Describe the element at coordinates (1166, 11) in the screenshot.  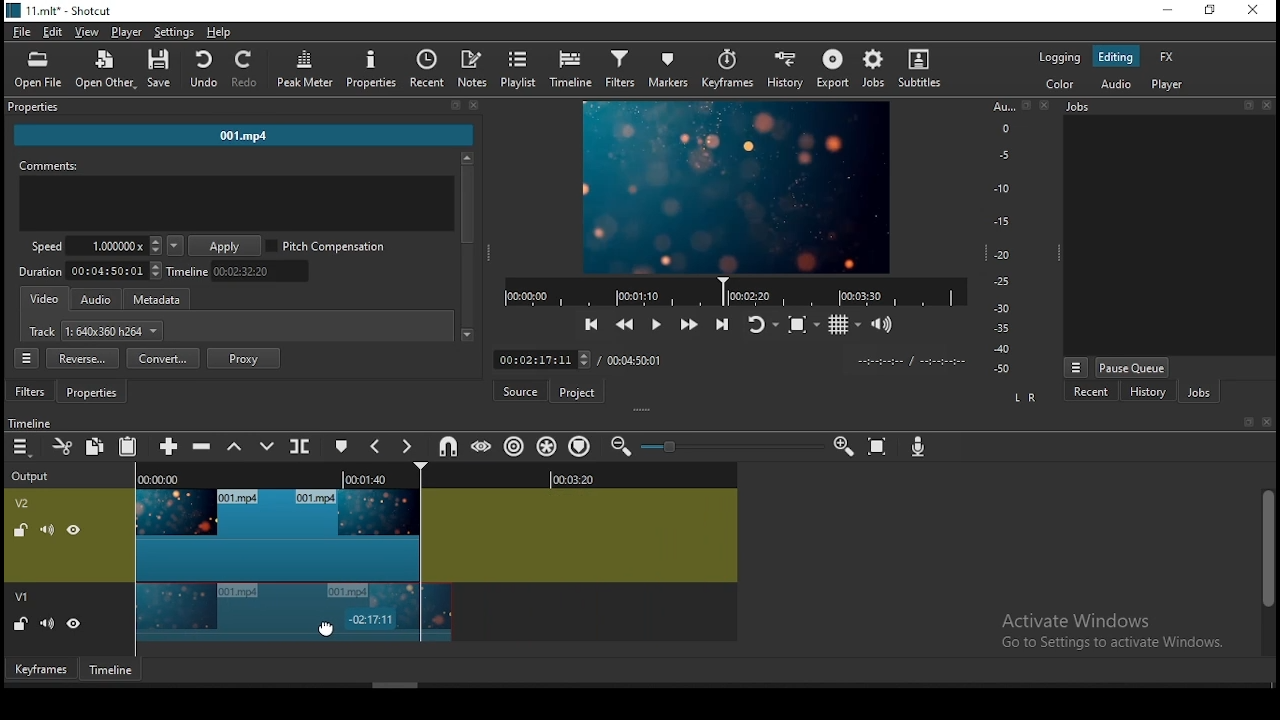
I see `minimize` at that location.